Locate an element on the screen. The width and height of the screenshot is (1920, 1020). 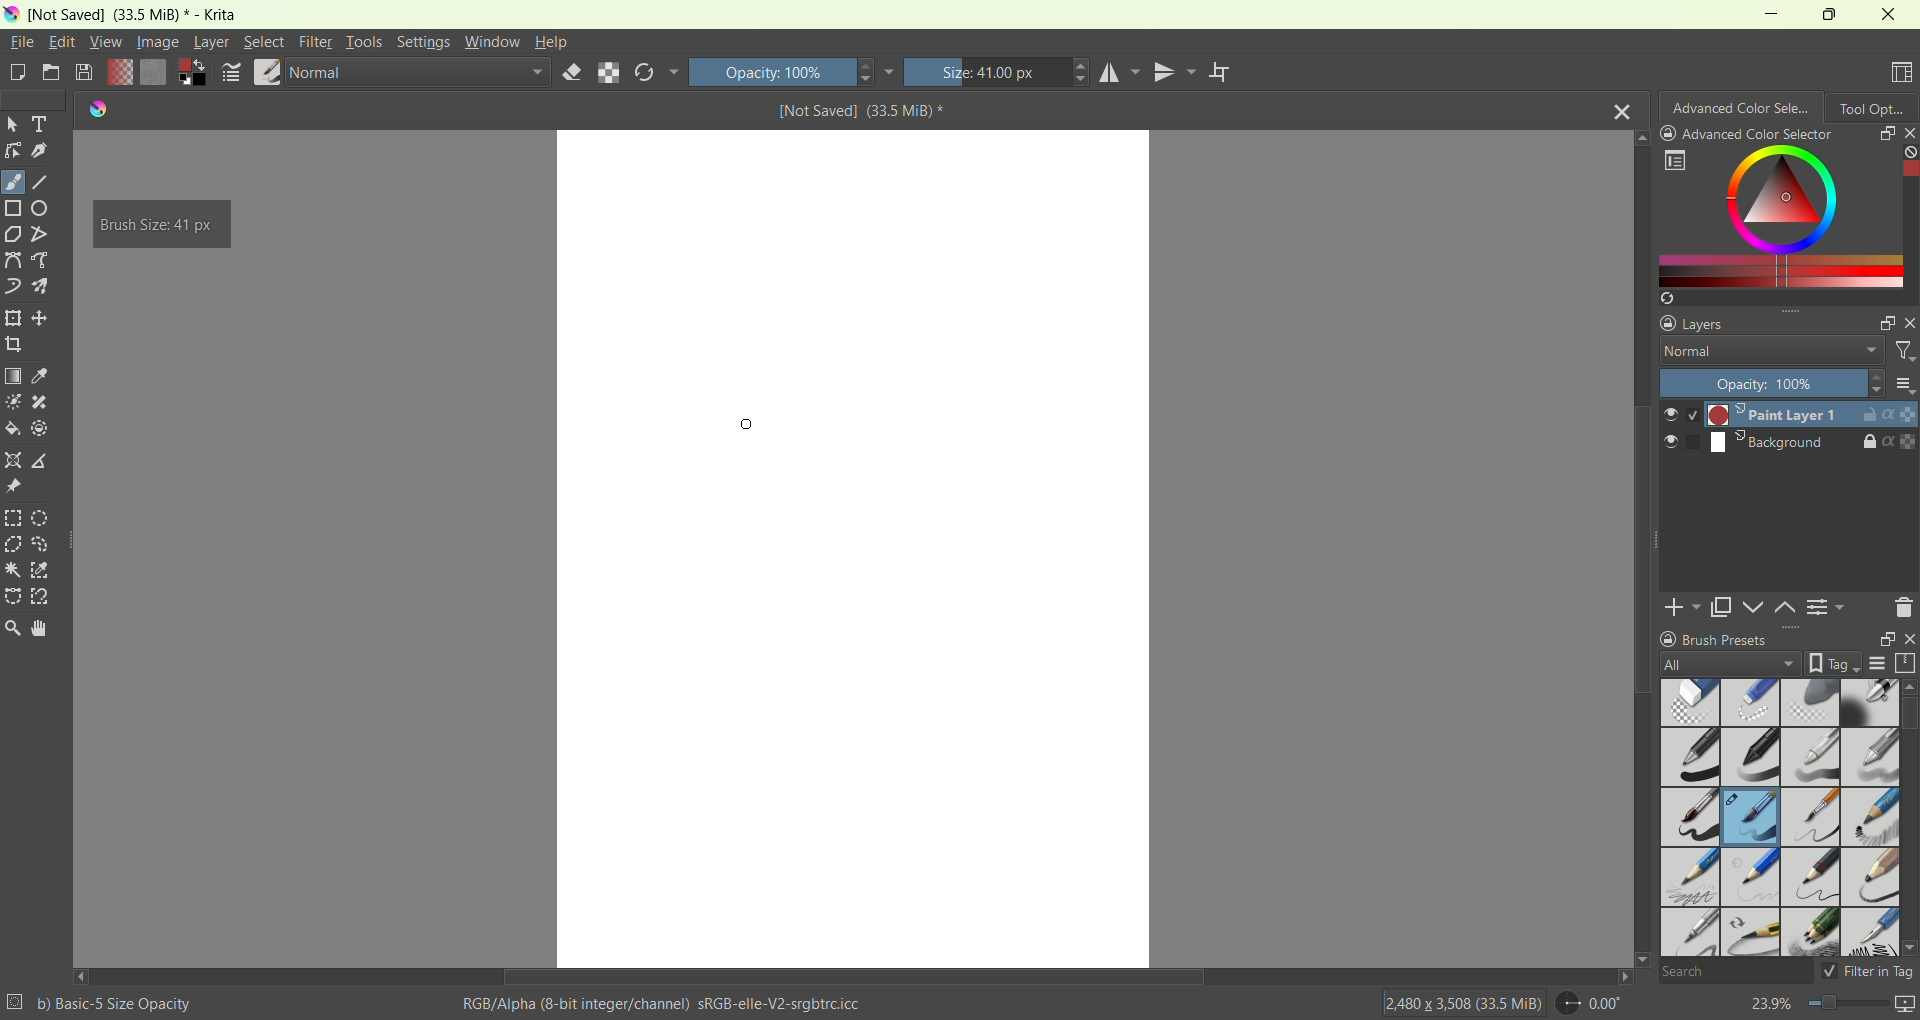
options is located at coordinates (1674, 161).